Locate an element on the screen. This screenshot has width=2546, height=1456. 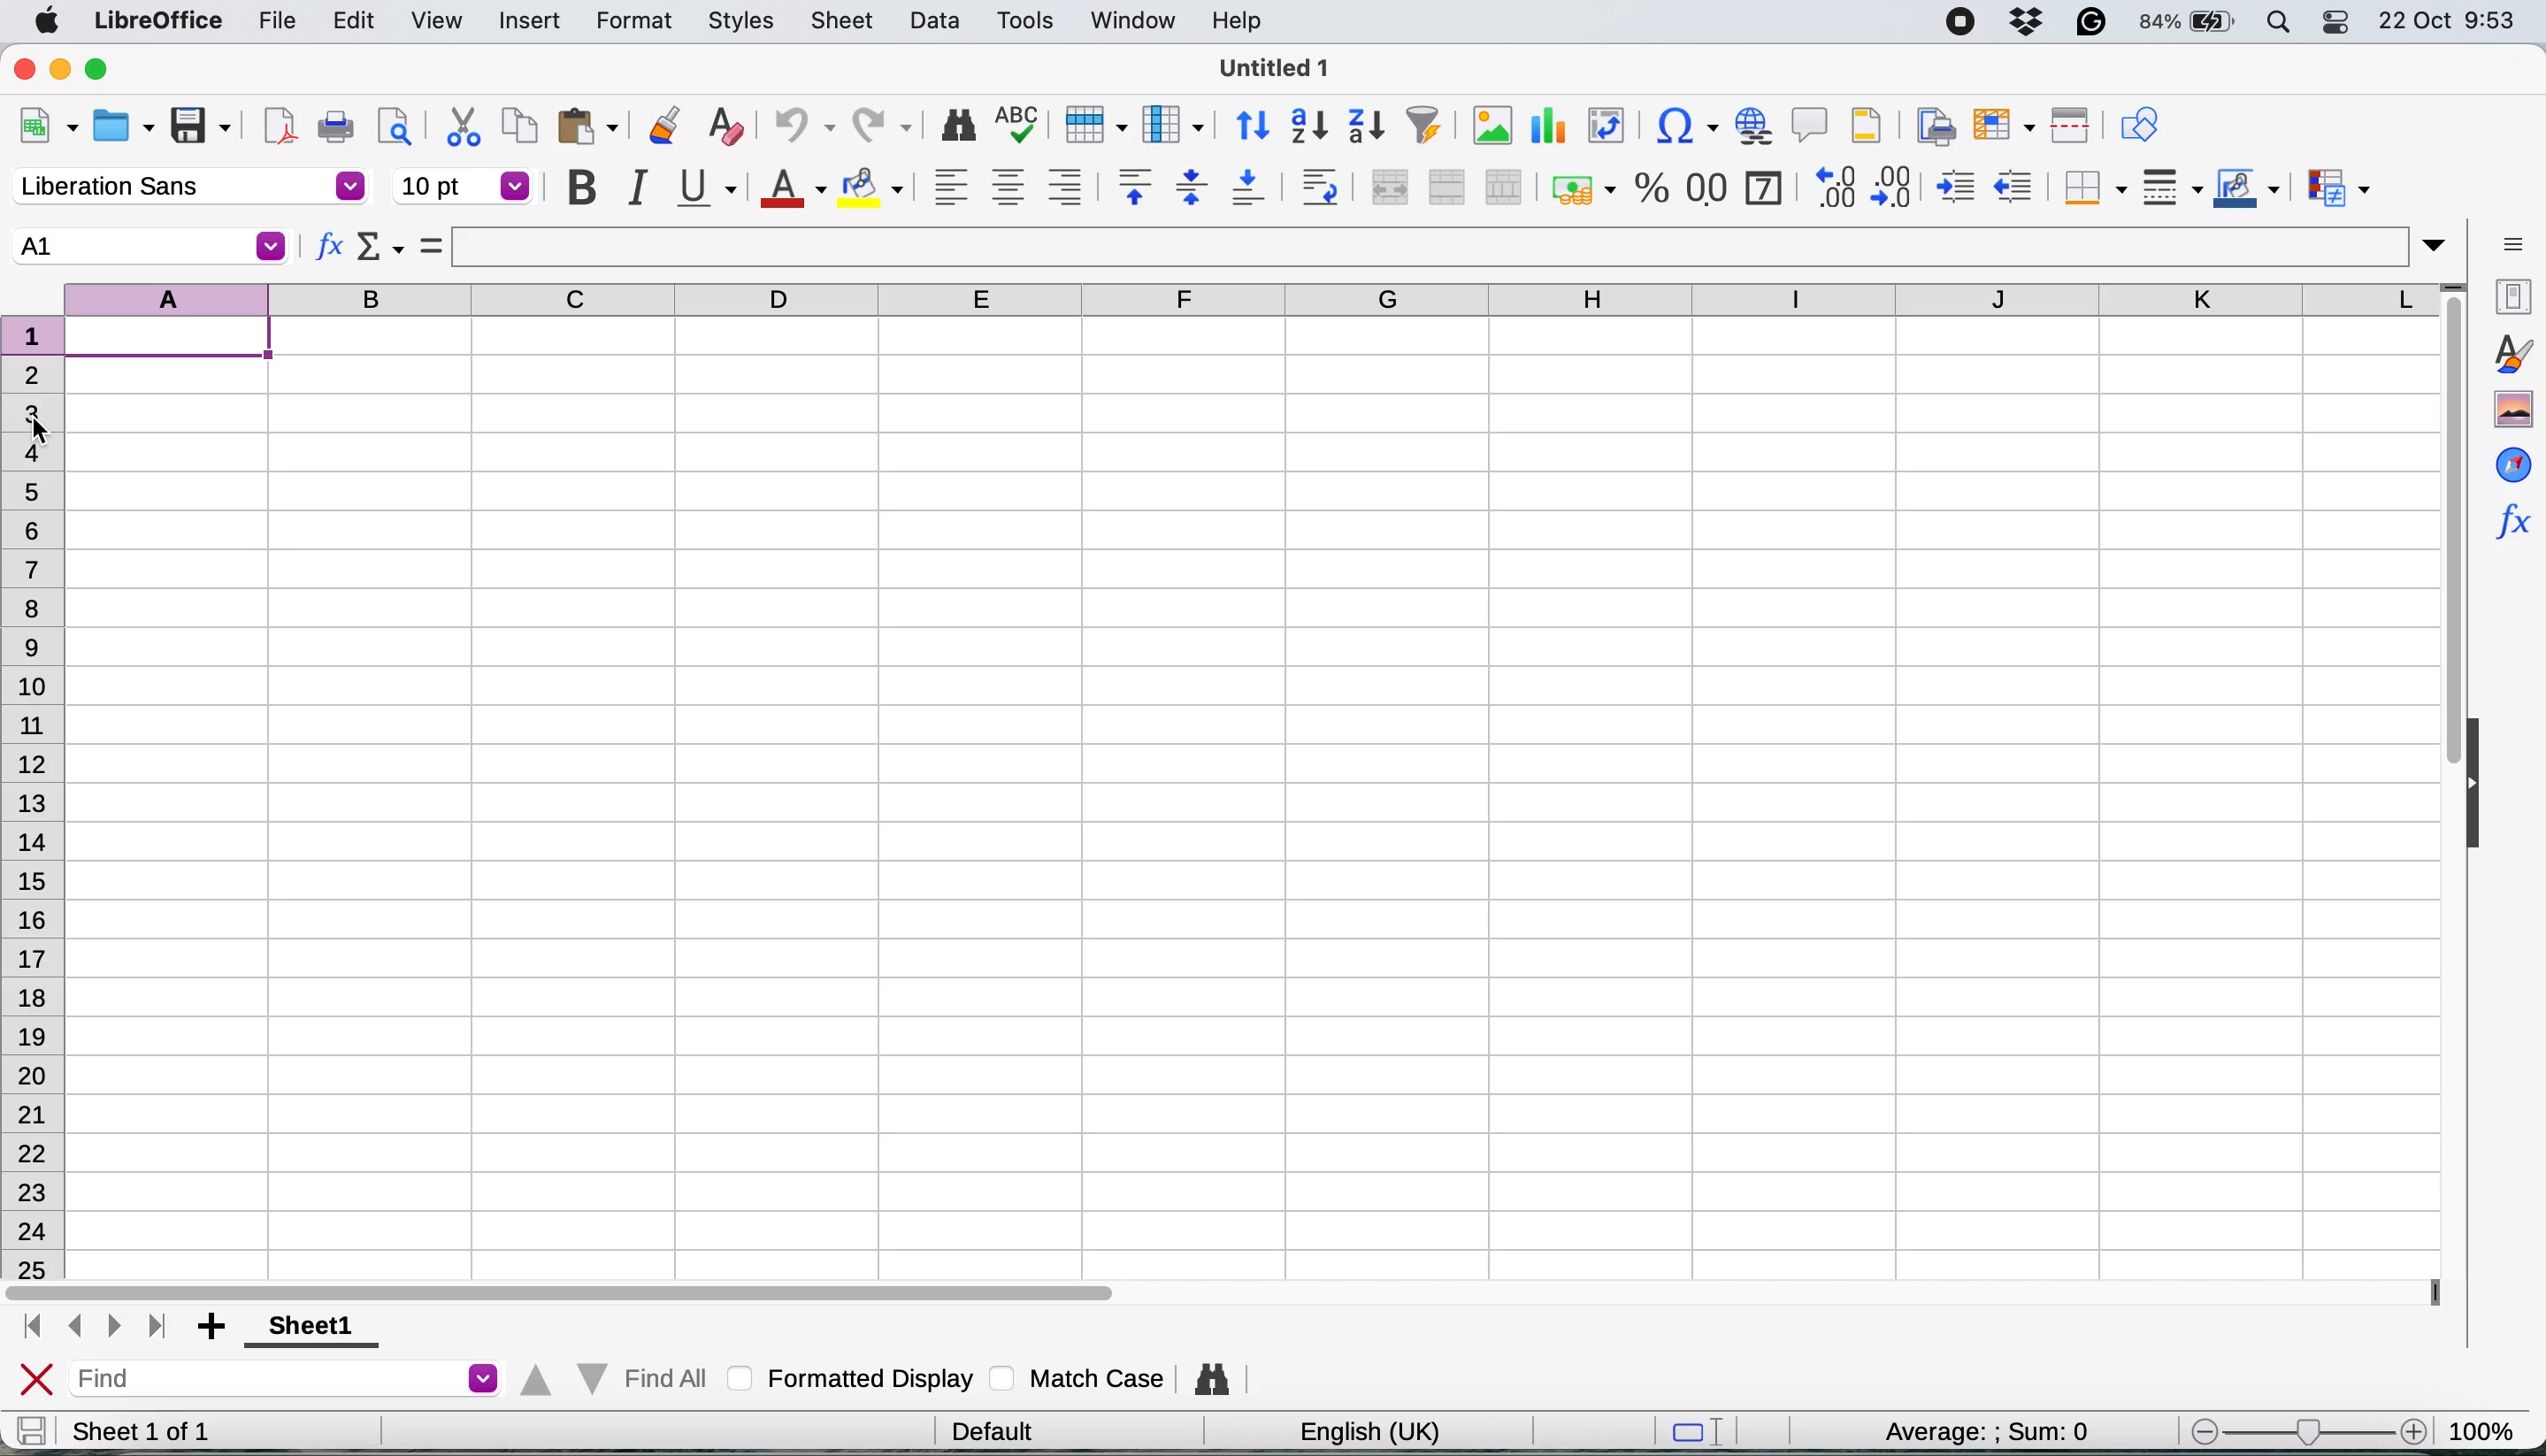
collapse is located at coordinates (2483, 787).